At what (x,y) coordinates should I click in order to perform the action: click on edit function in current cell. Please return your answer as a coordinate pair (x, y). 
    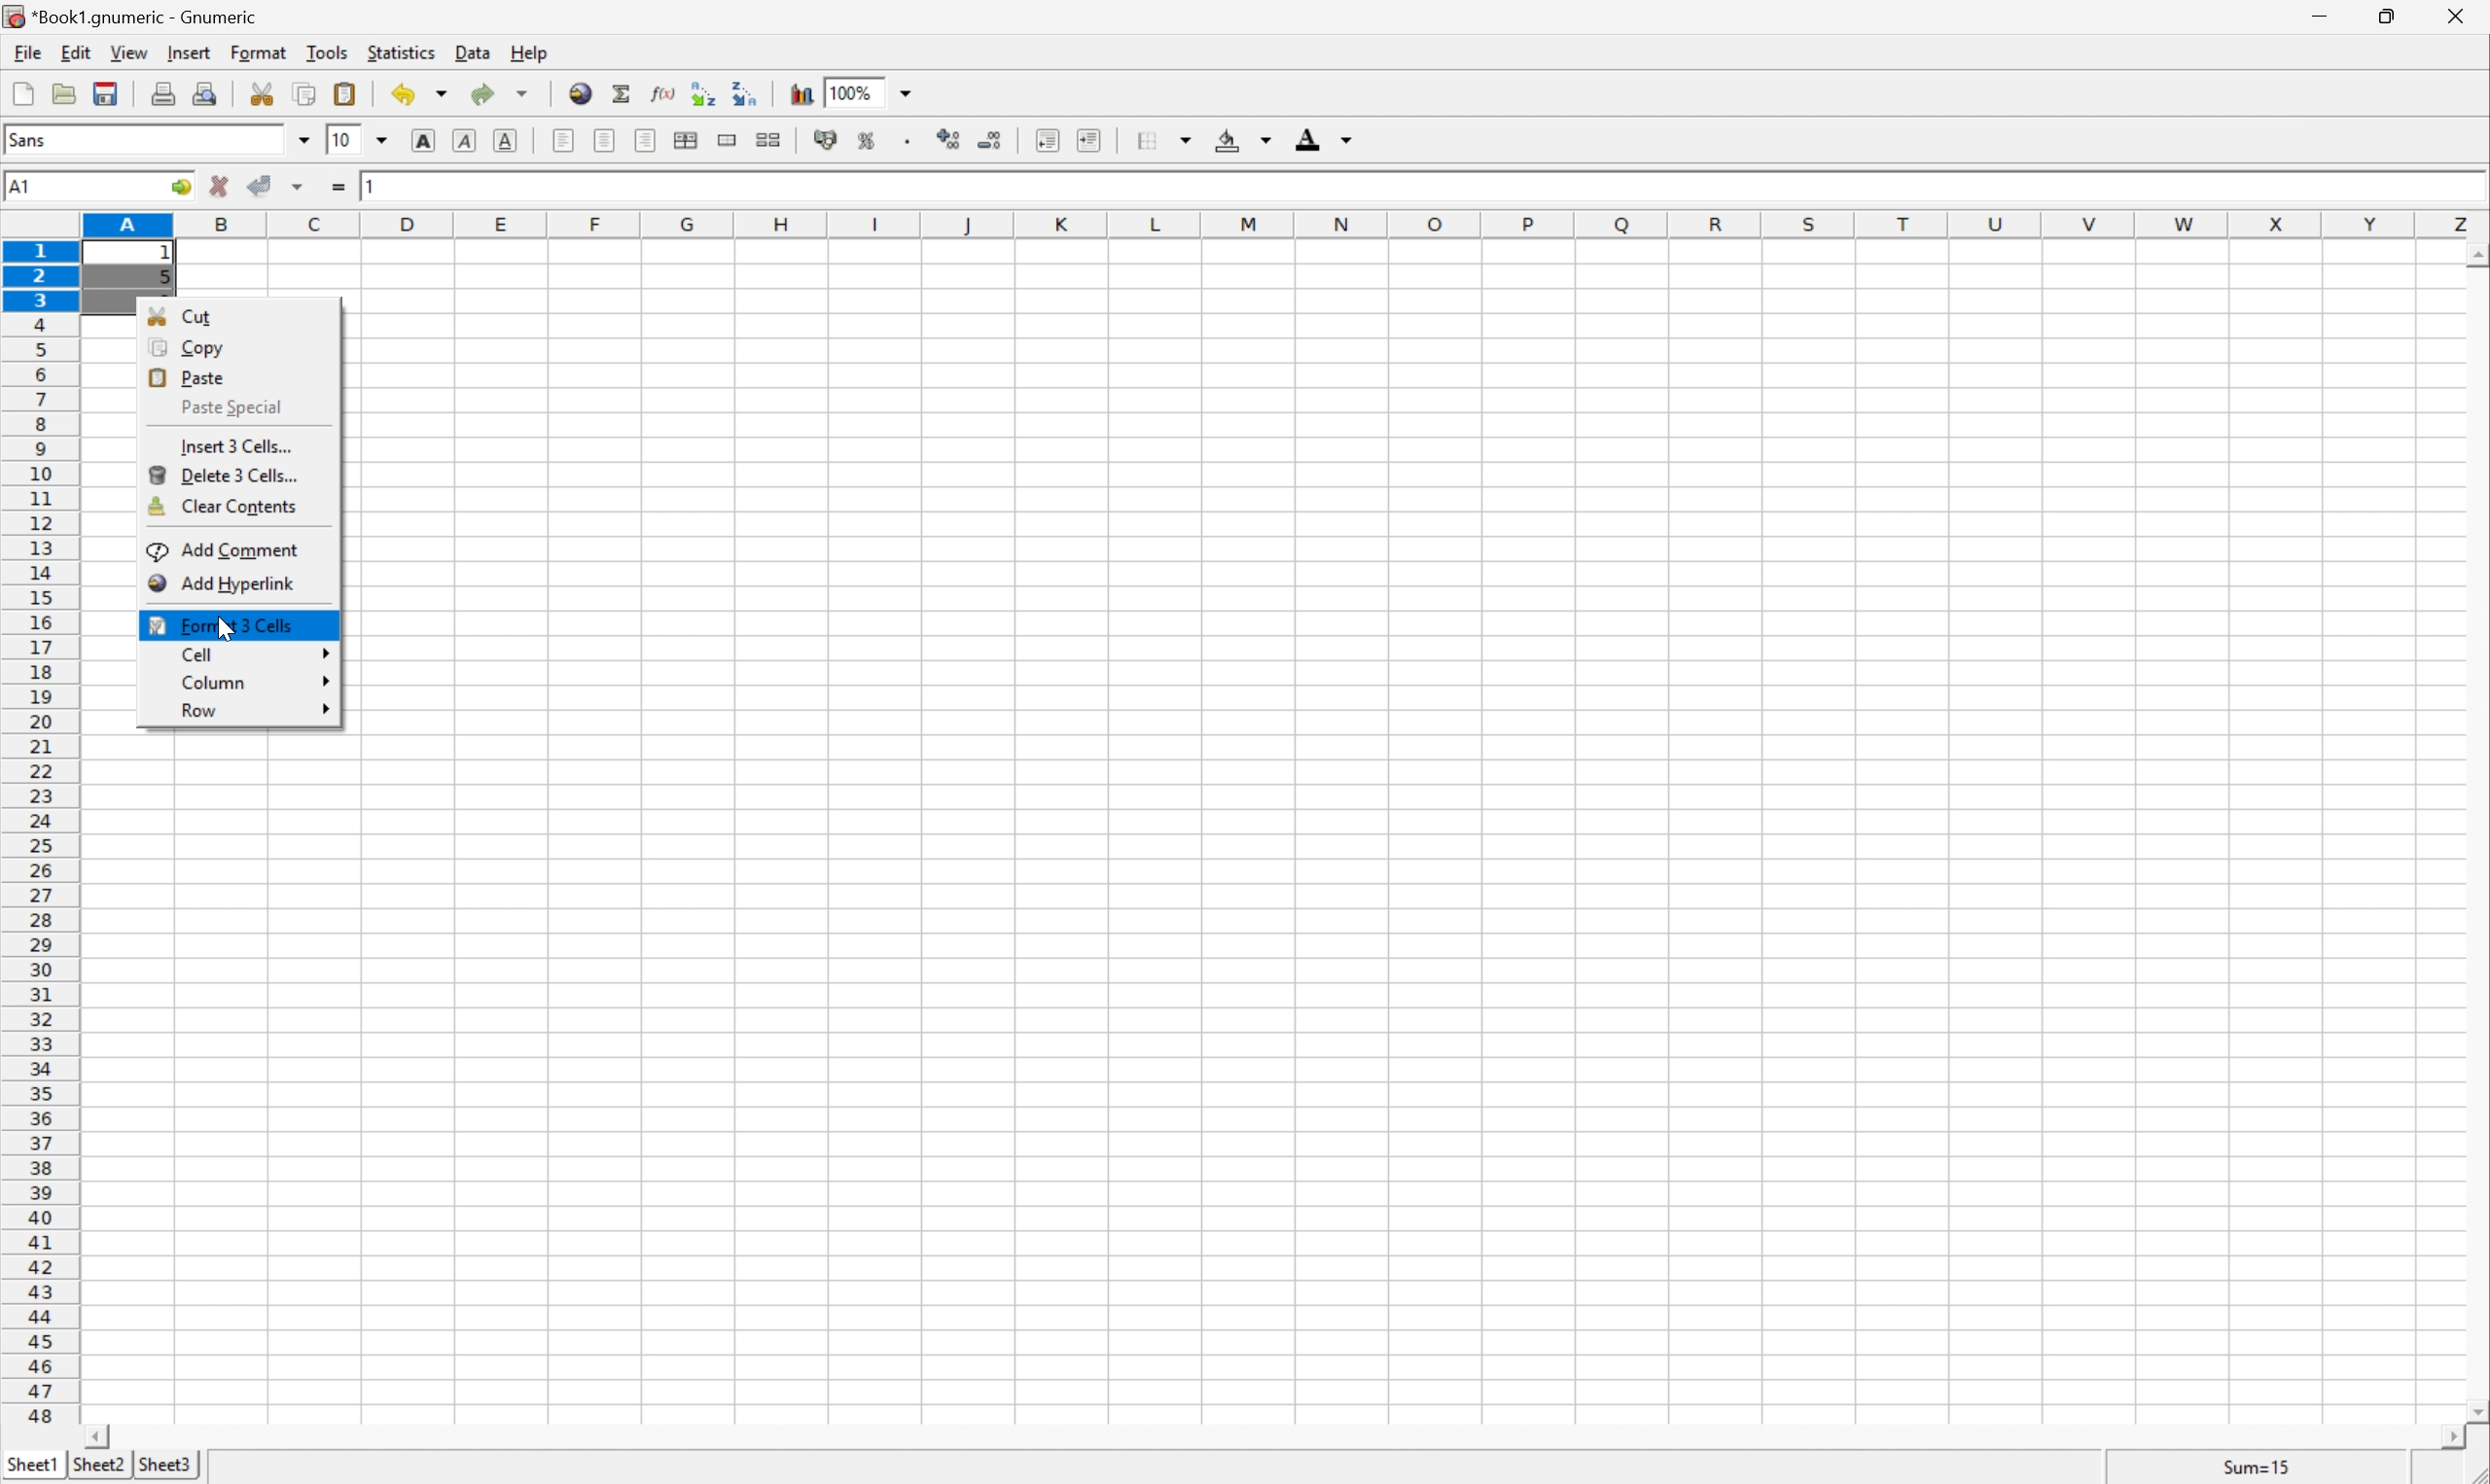
    Looking at the image, I should click on (665, 91).